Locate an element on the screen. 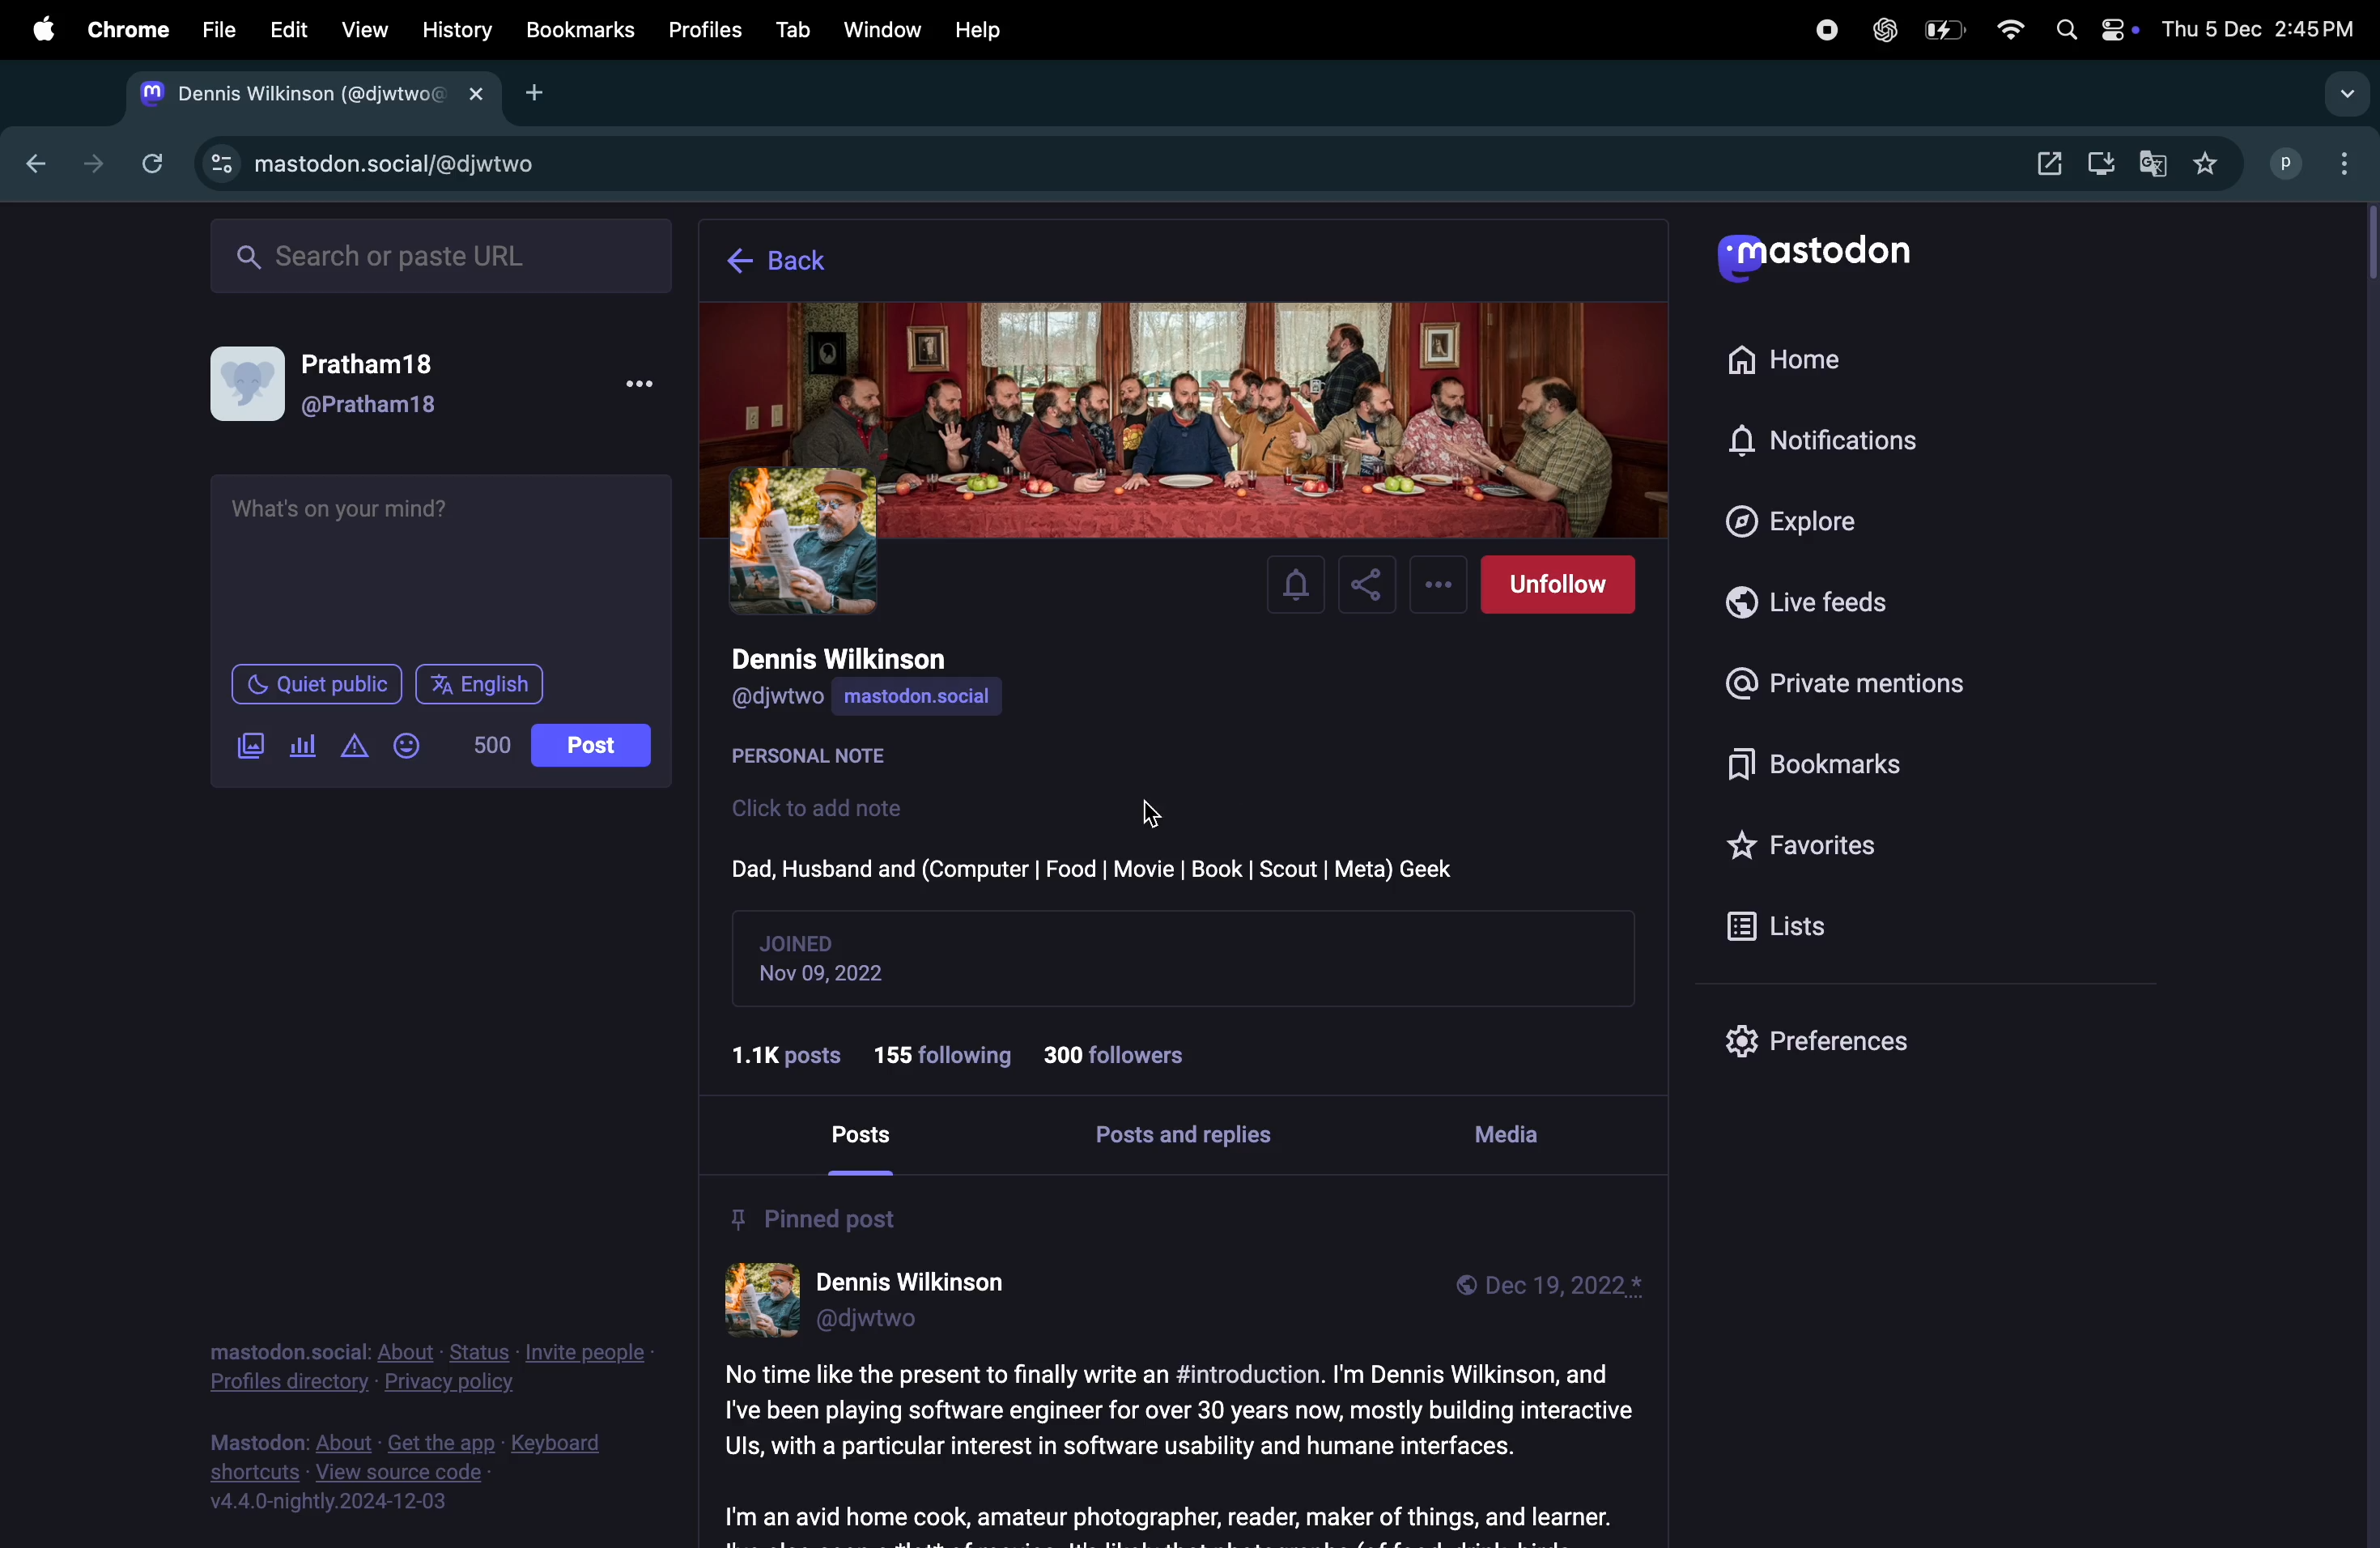 This screenshot has width=2380, height=1548. post is located at coordinates (871, 1136).